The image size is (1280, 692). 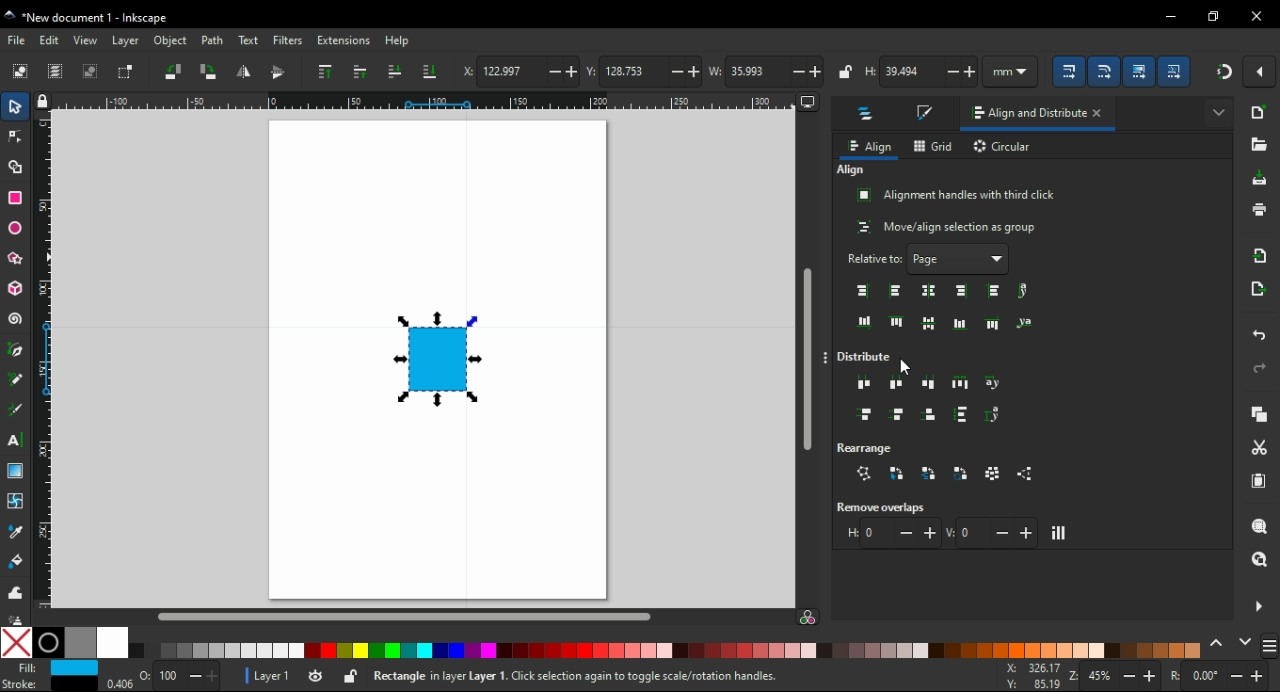 What do you see at coordinates (636, 677) in the screenshot?
I see `shortcuts and notifications display` at bounding box center [636, 677].